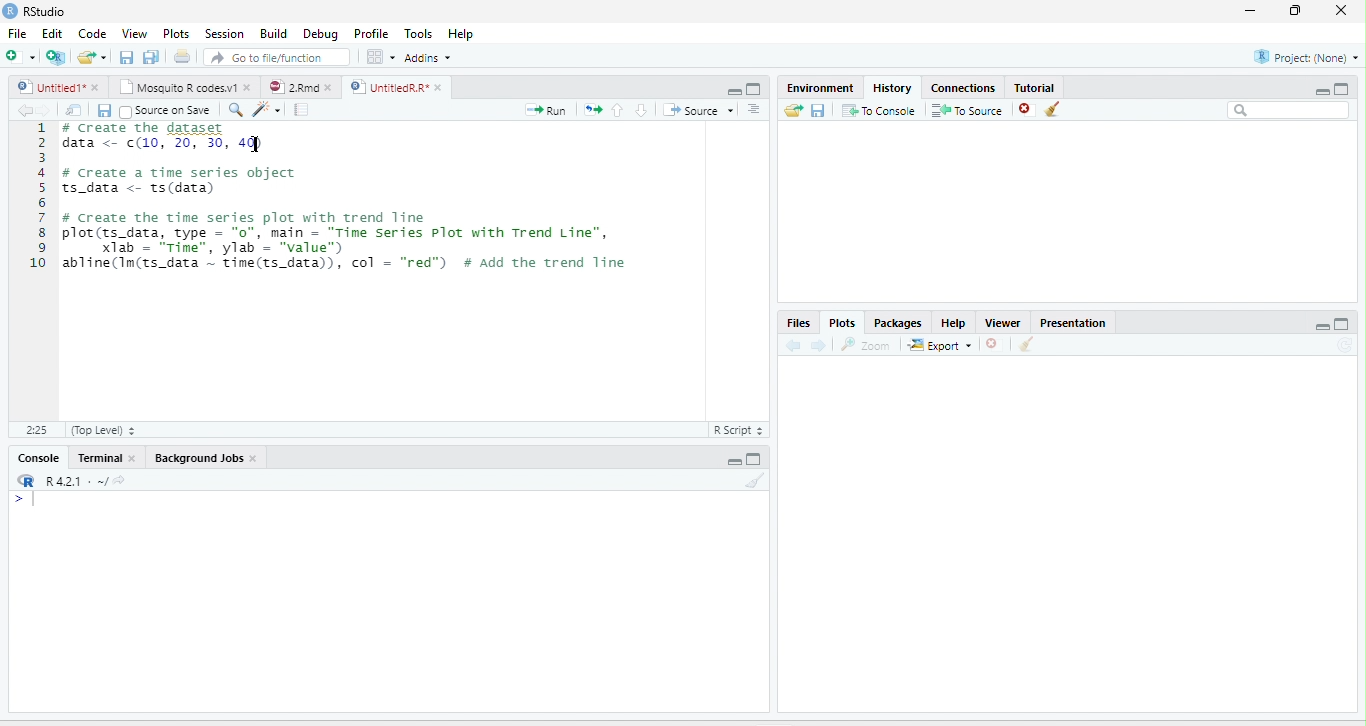  Describe the element at coordinates (176, 87) in the screenshot. I see `Mosquito R codes.v1` at that location.